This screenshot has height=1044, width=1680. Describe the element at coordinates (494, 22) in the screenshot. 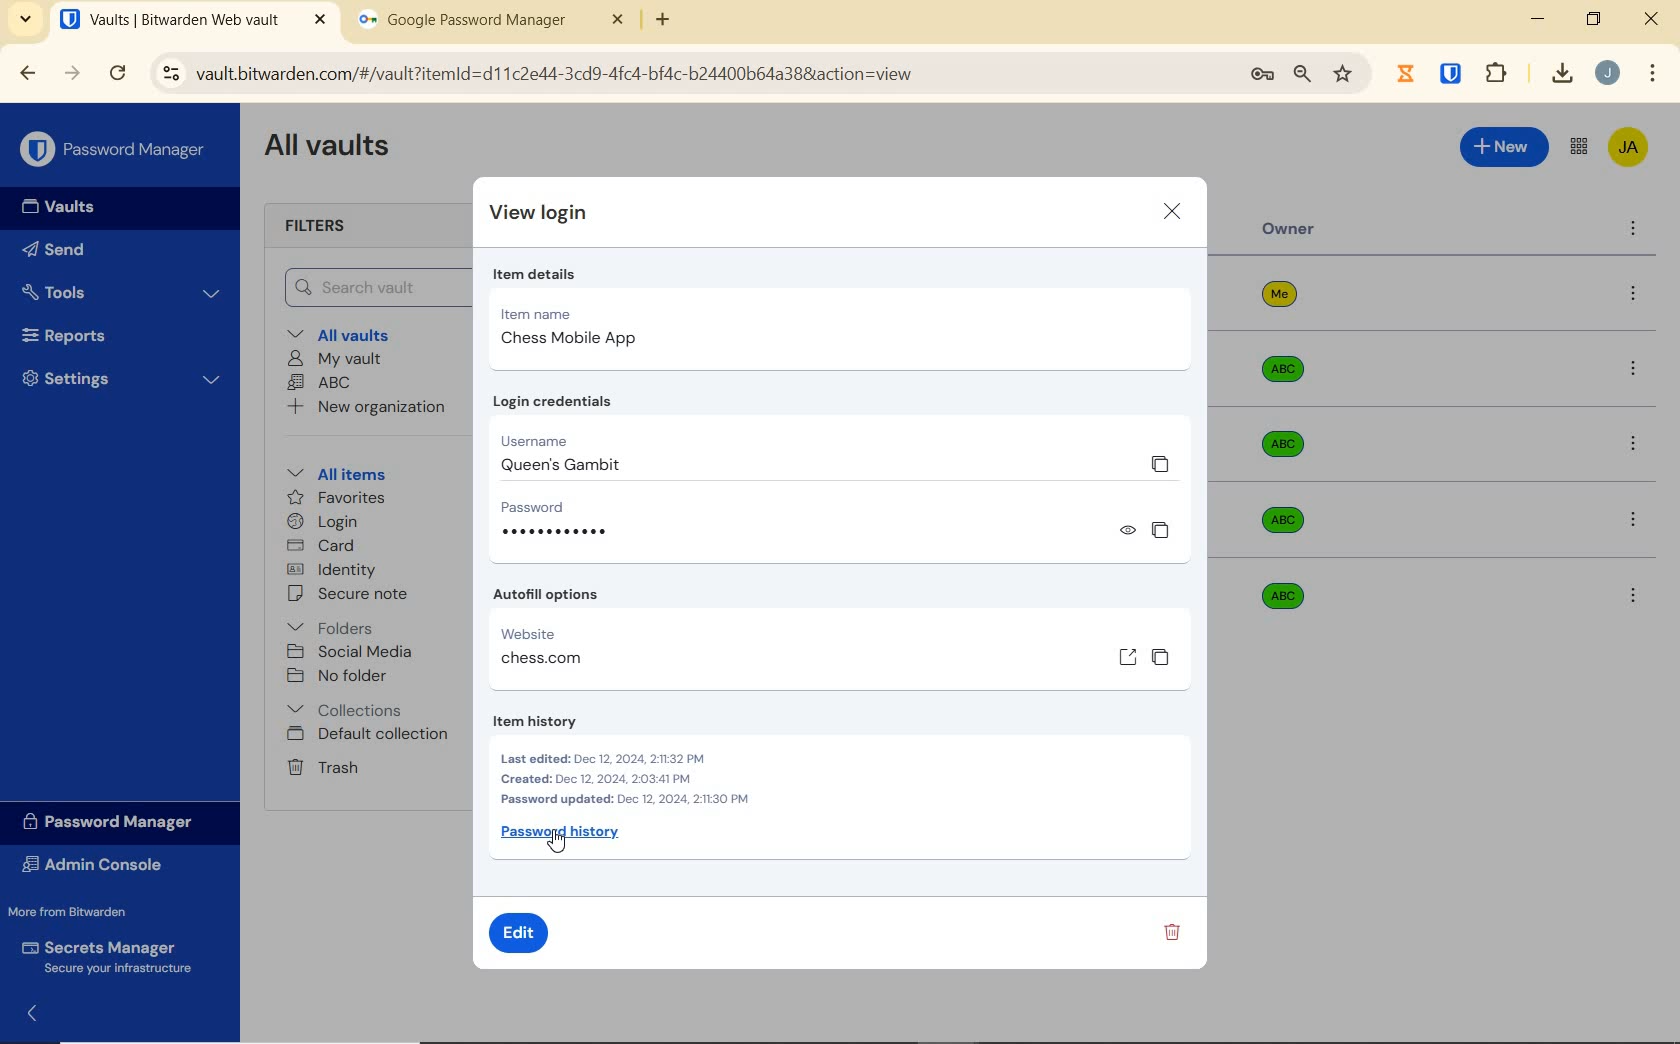

I see `tab` at that location.